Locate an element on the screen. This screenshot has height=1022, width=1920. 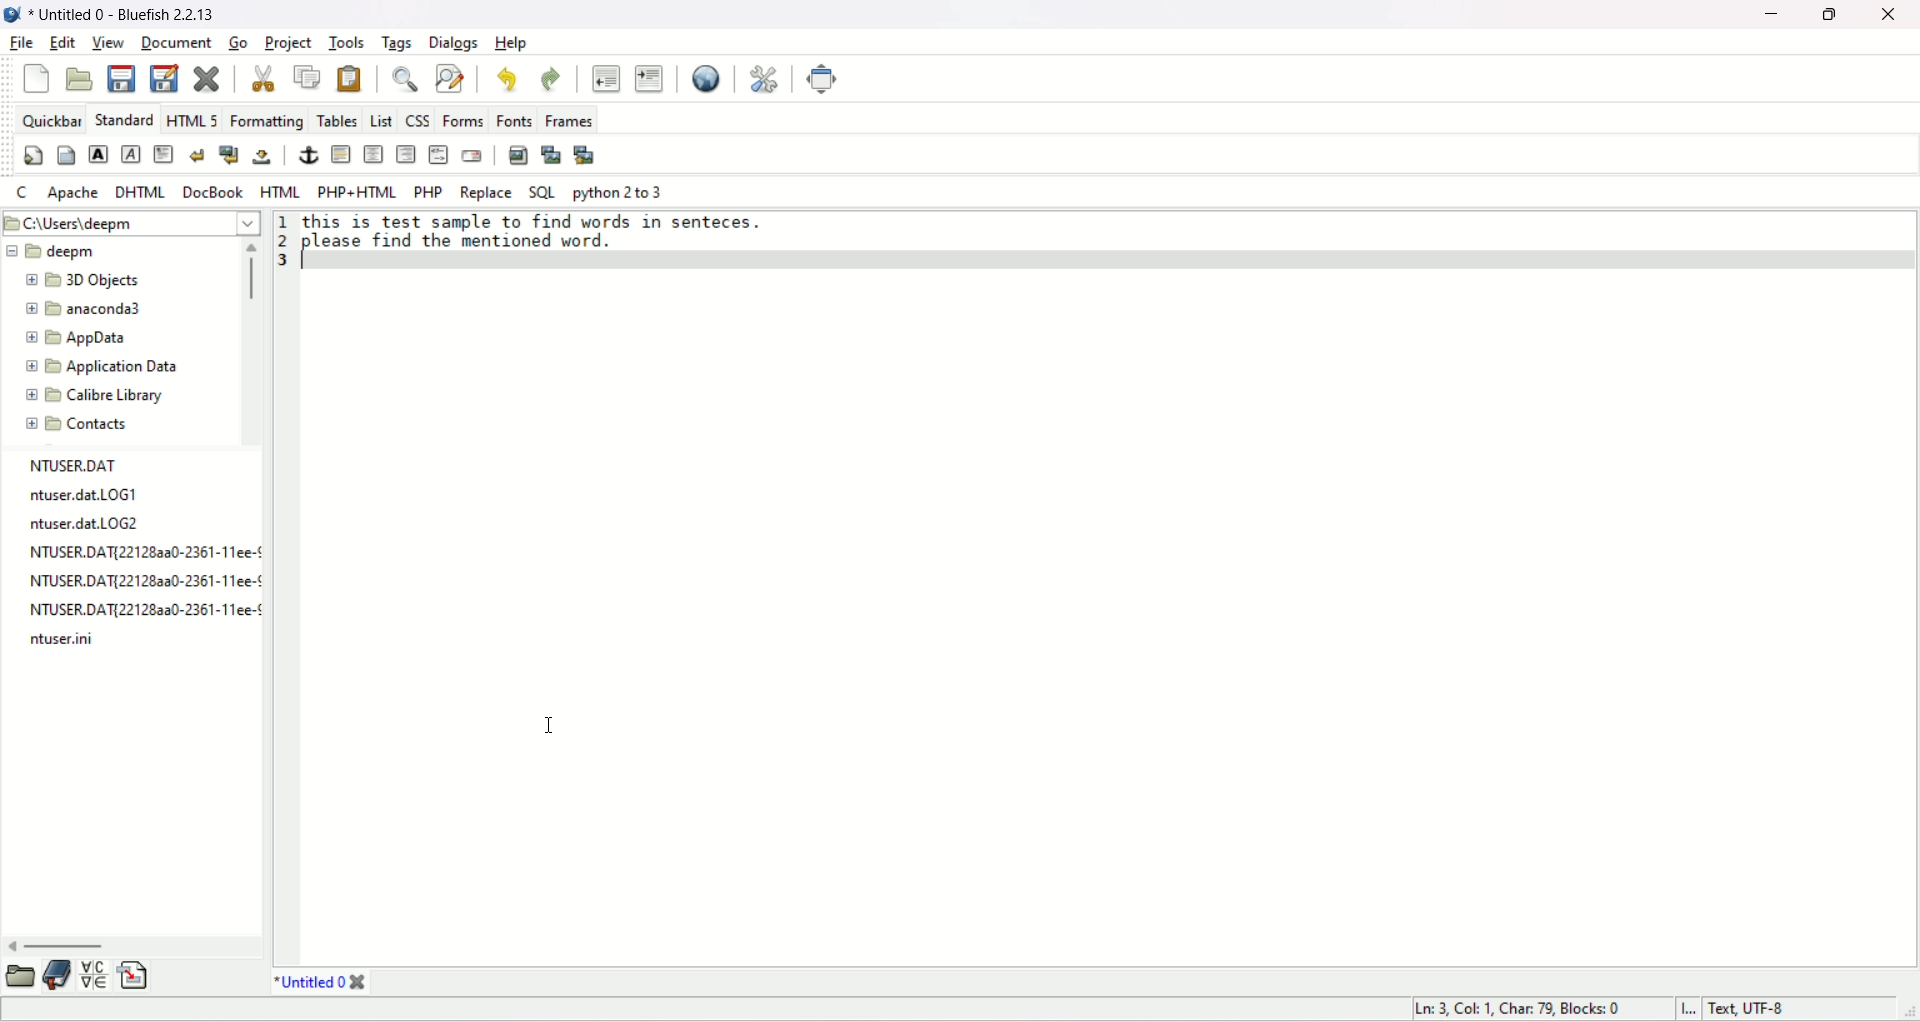
view is located at coordinates (107, 43).